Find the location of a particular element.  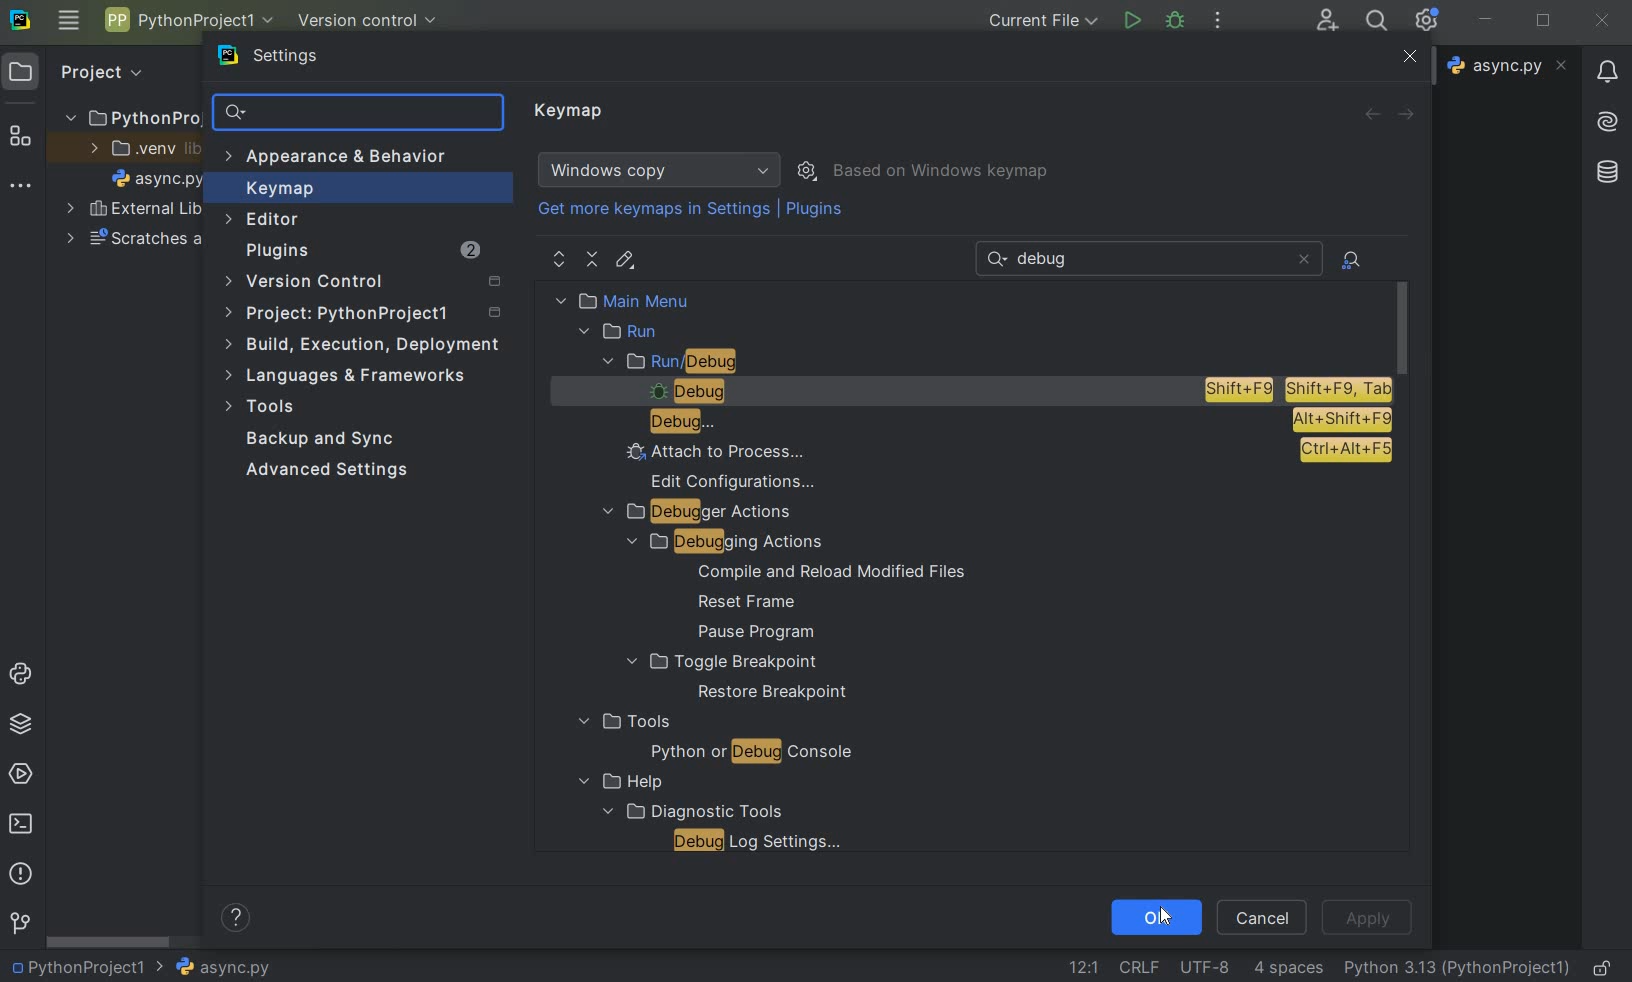

Revert changes is located at coordinates (1270, 109).